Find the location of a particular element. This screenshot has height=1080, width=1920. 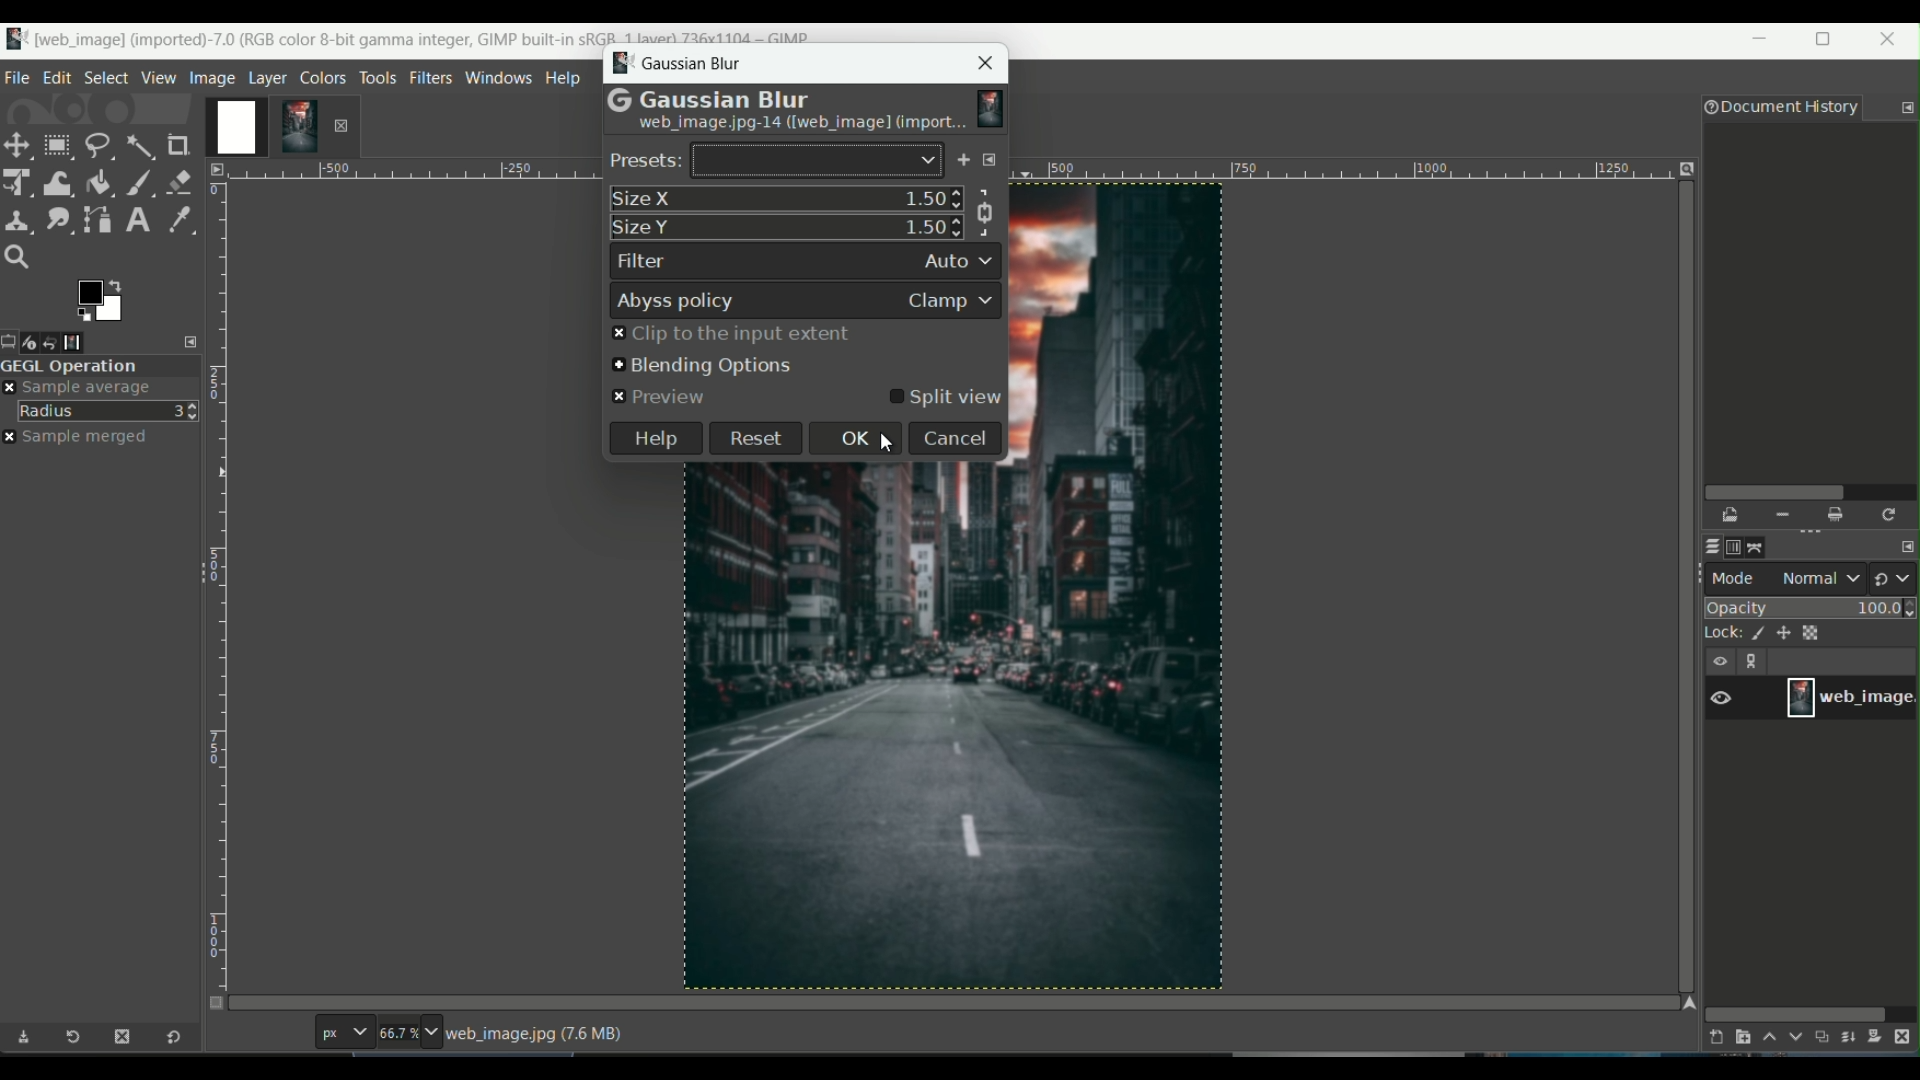

remove the selected entry is located at coordinates (1781, 515).